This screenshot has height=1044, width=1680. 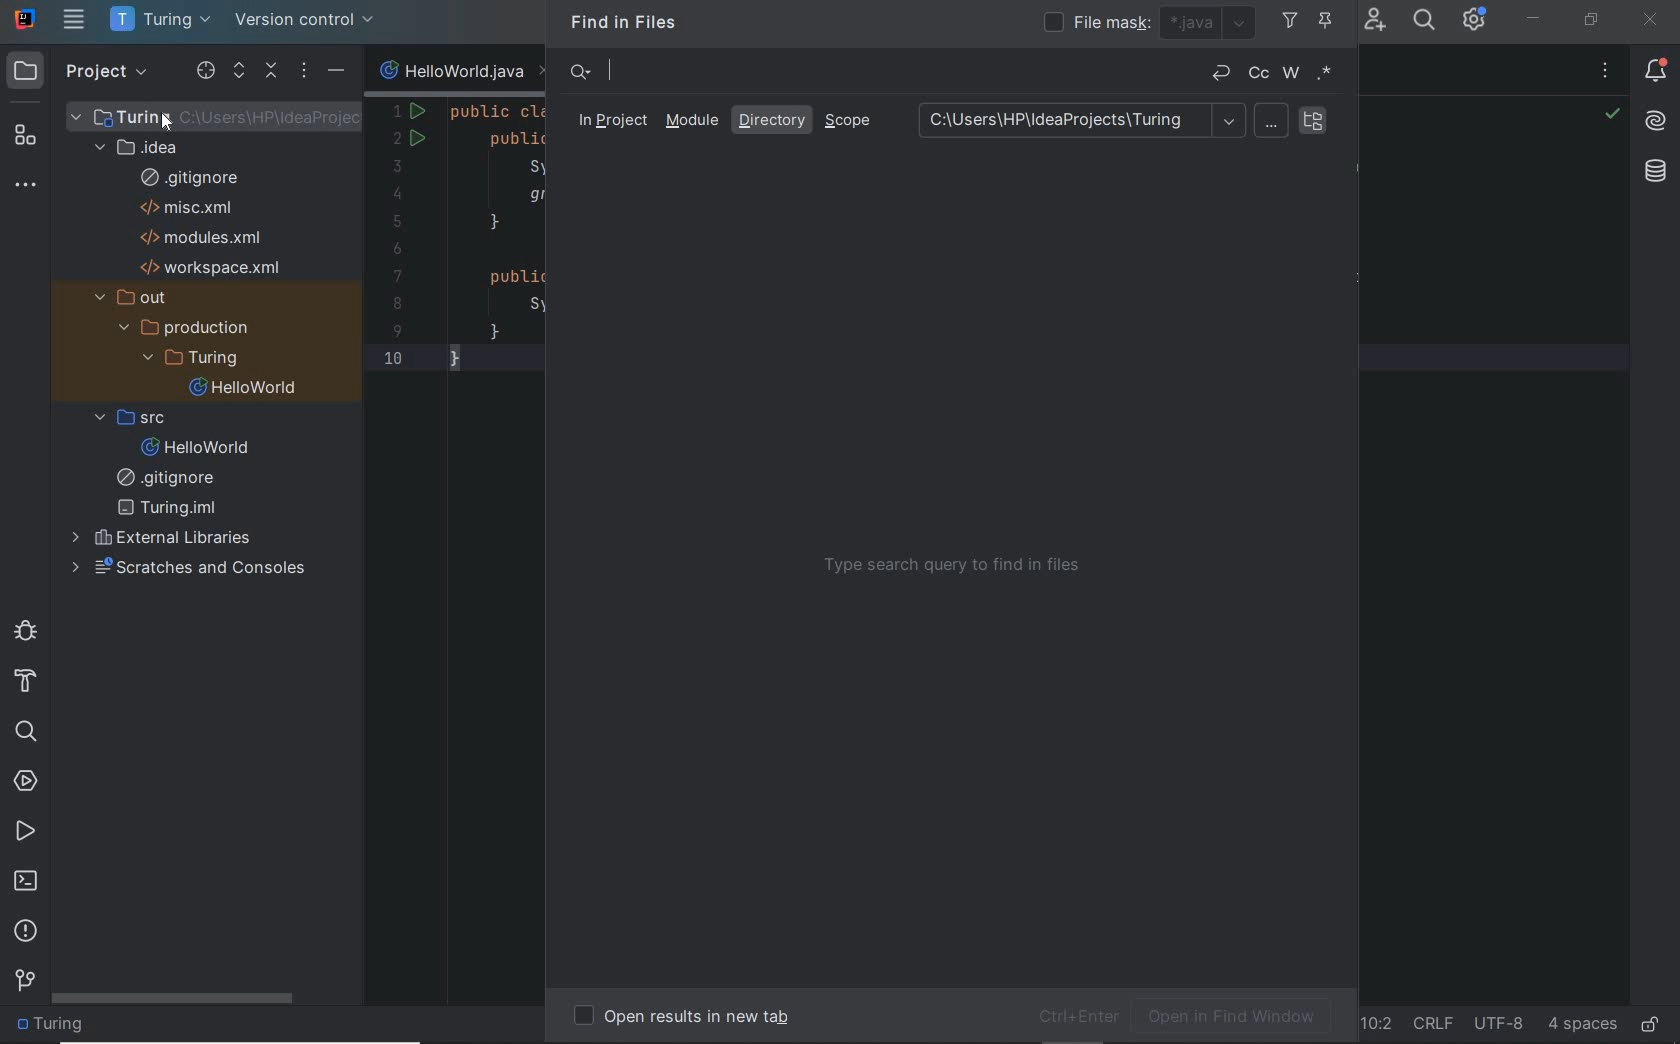 What do you see at coordinates (1423, 22) in the screenshot?
I see `search everywhere` at bounding box center [1423, 22].